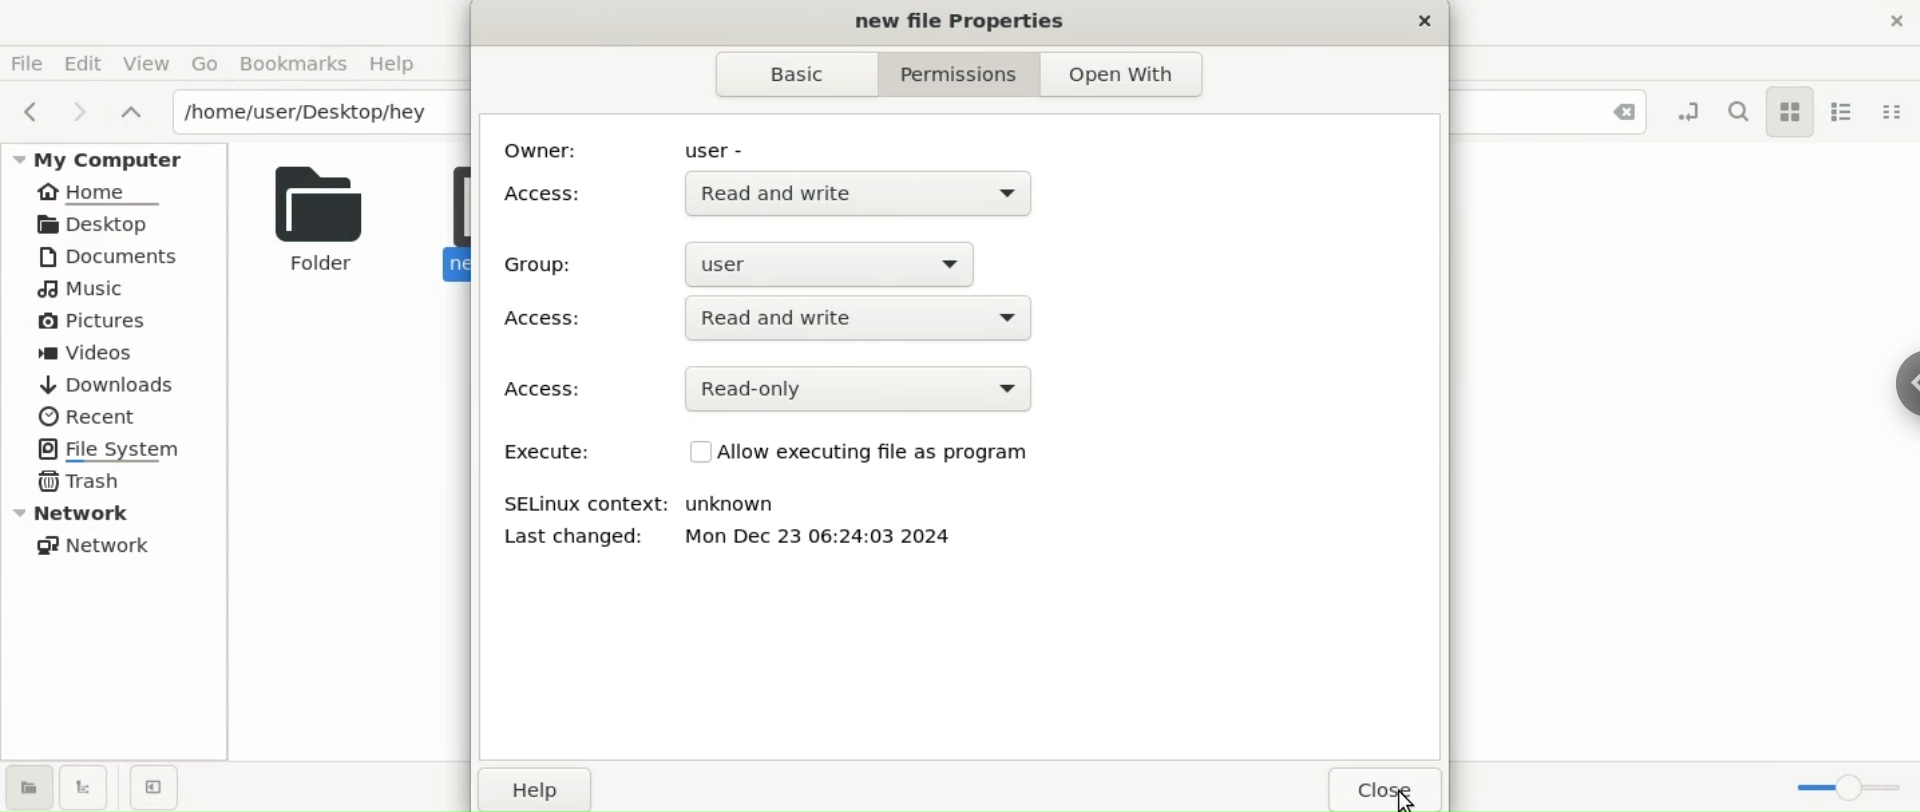  Describe the element at coordinates (1843, 784) in the screenshot. I see `zoom` at that location.